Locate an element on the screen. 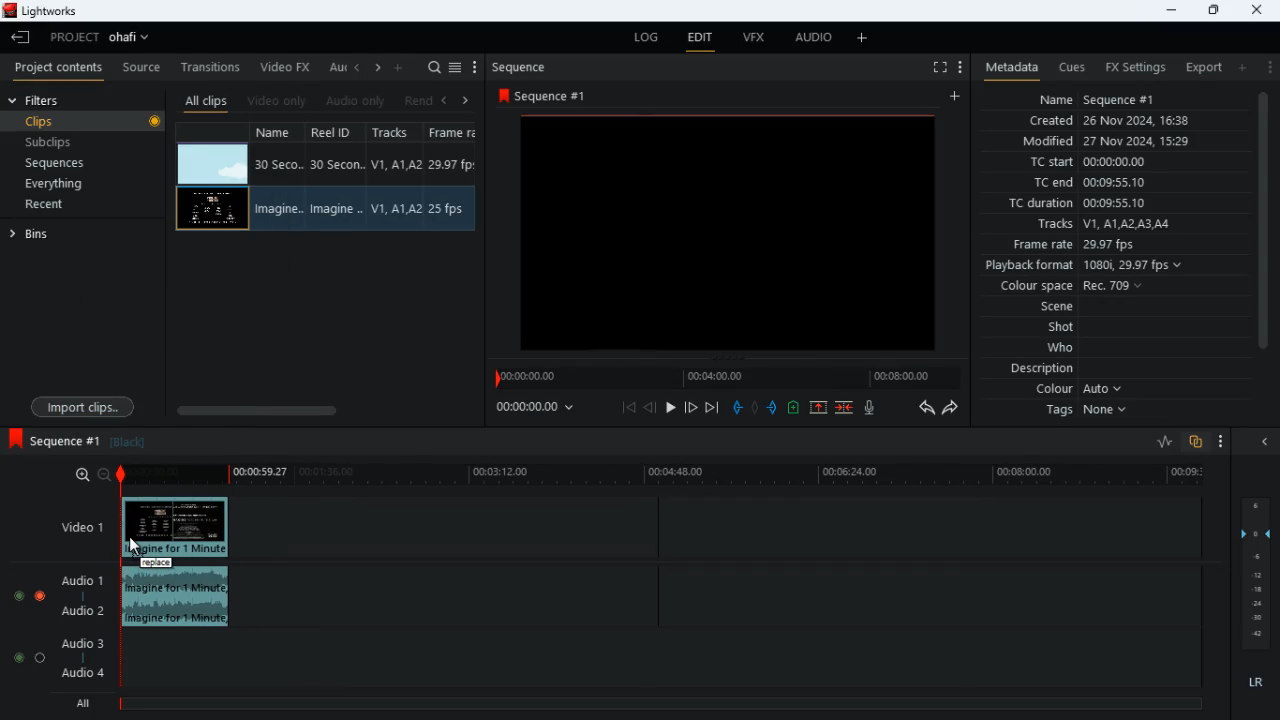 The image size is (1280, 720). back is located at coordinates (650, 408).